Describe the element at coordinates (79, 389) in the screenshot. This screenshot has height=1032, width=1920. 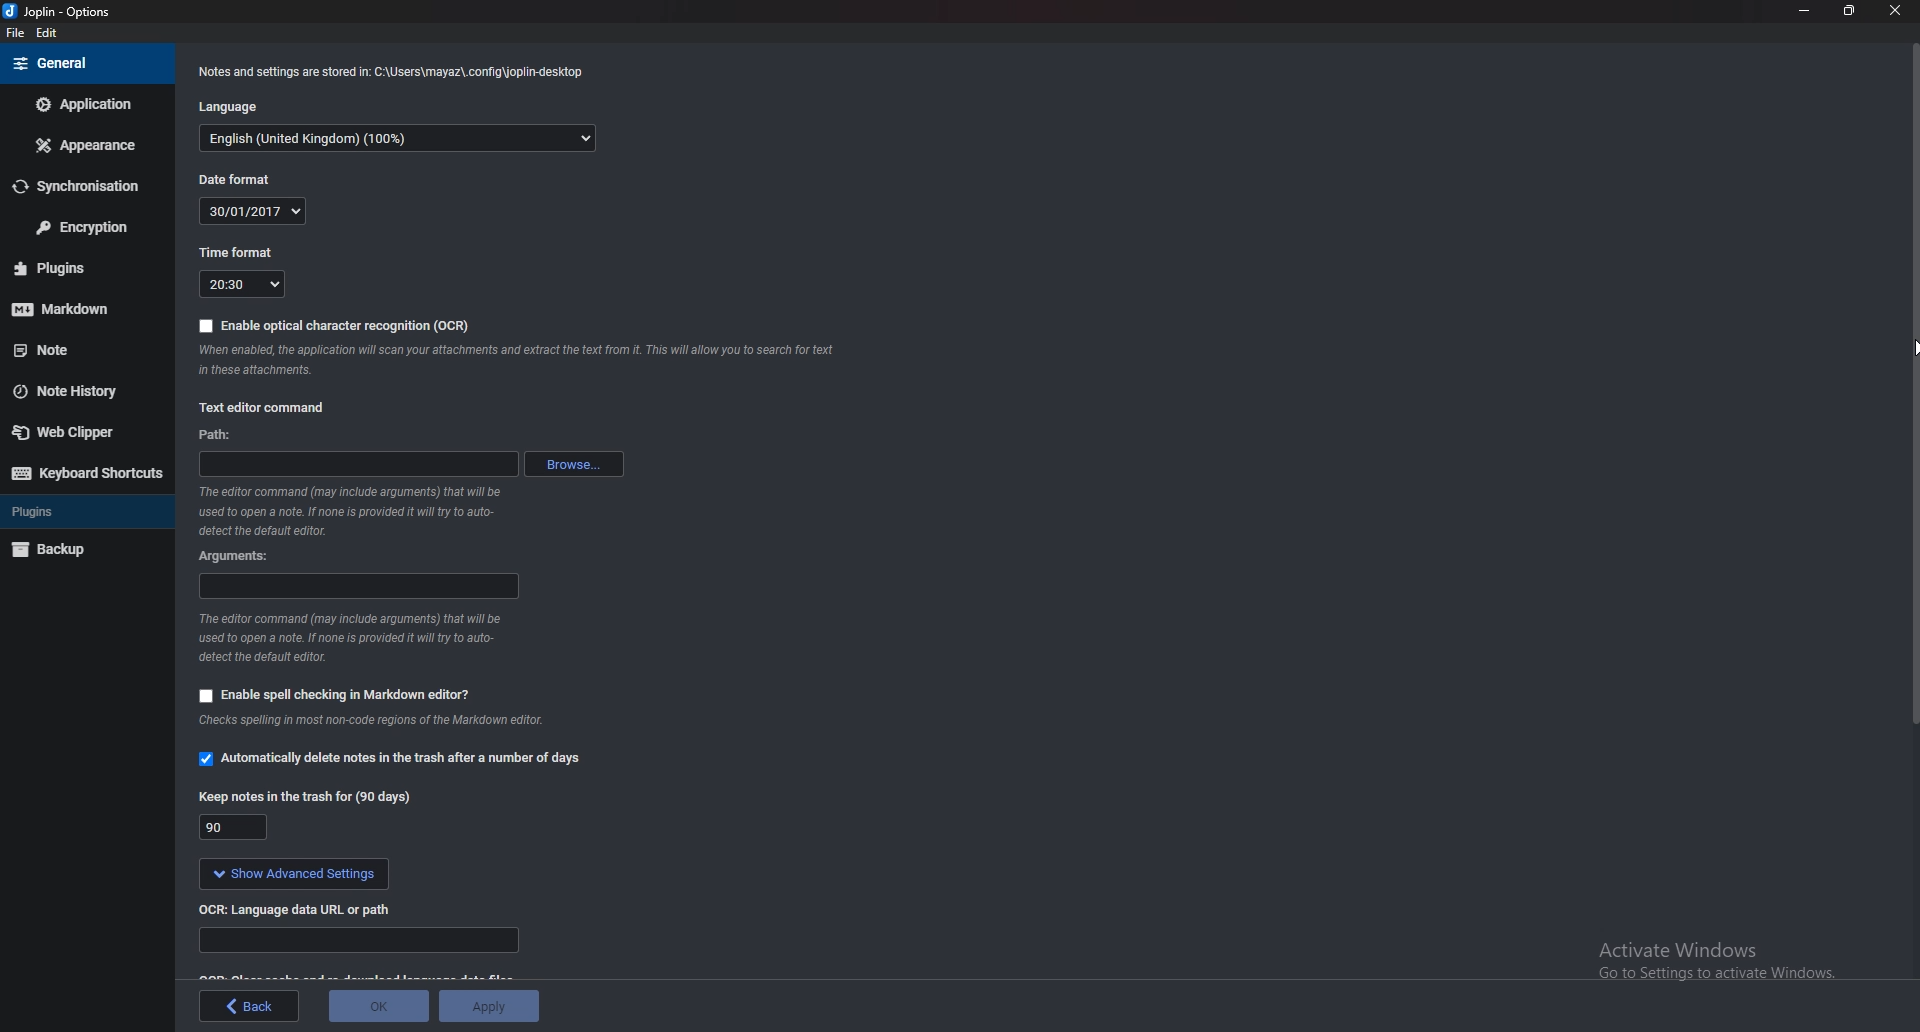
I see `Note history` at that location.